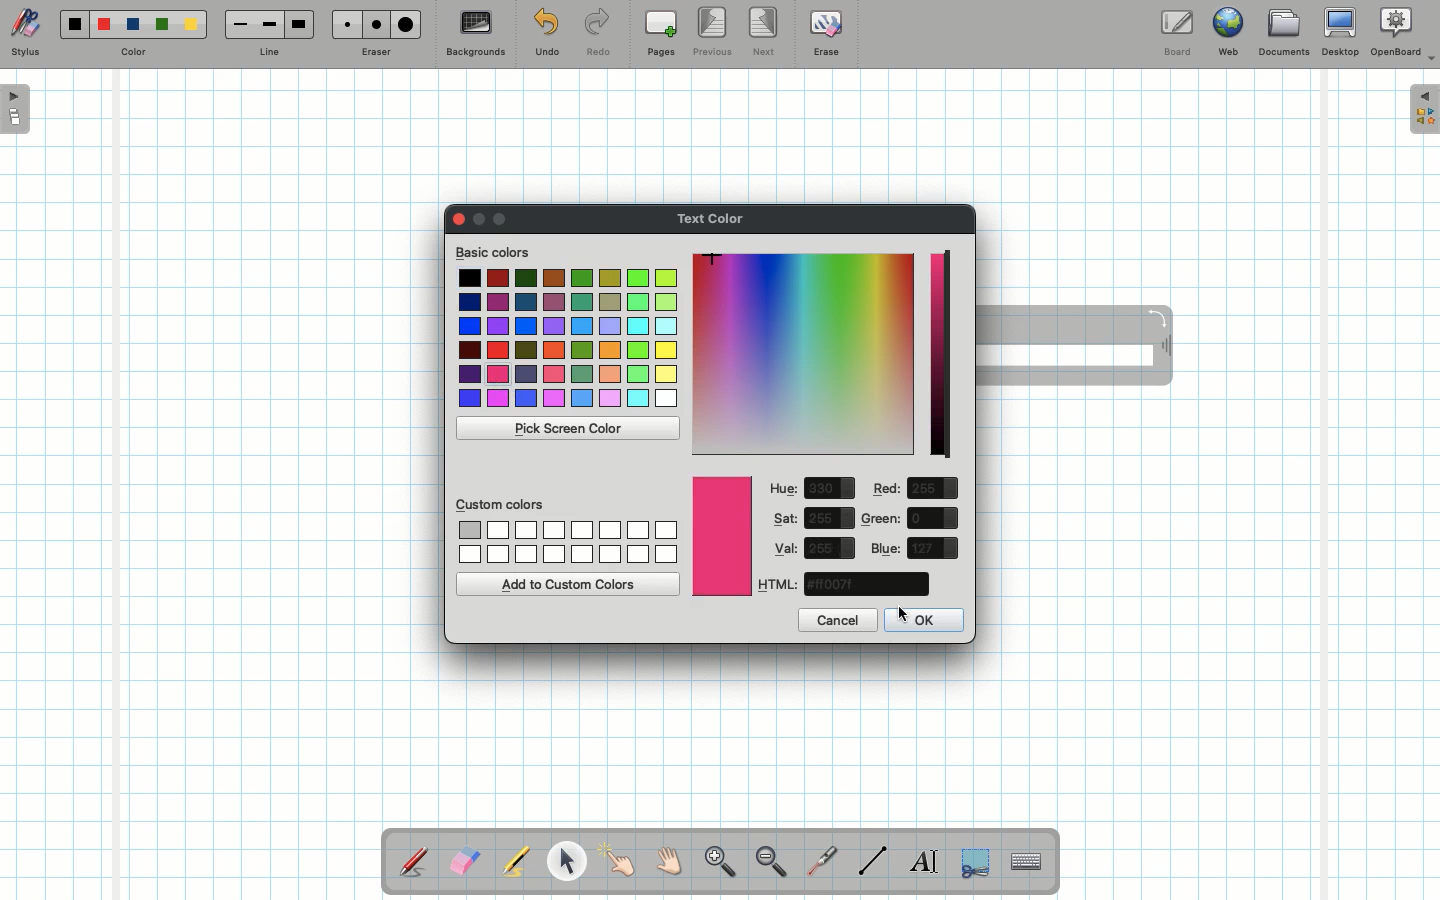 The width and height of the screenshot is (1440, 900). I want to click on Undo, so click(546, 36).